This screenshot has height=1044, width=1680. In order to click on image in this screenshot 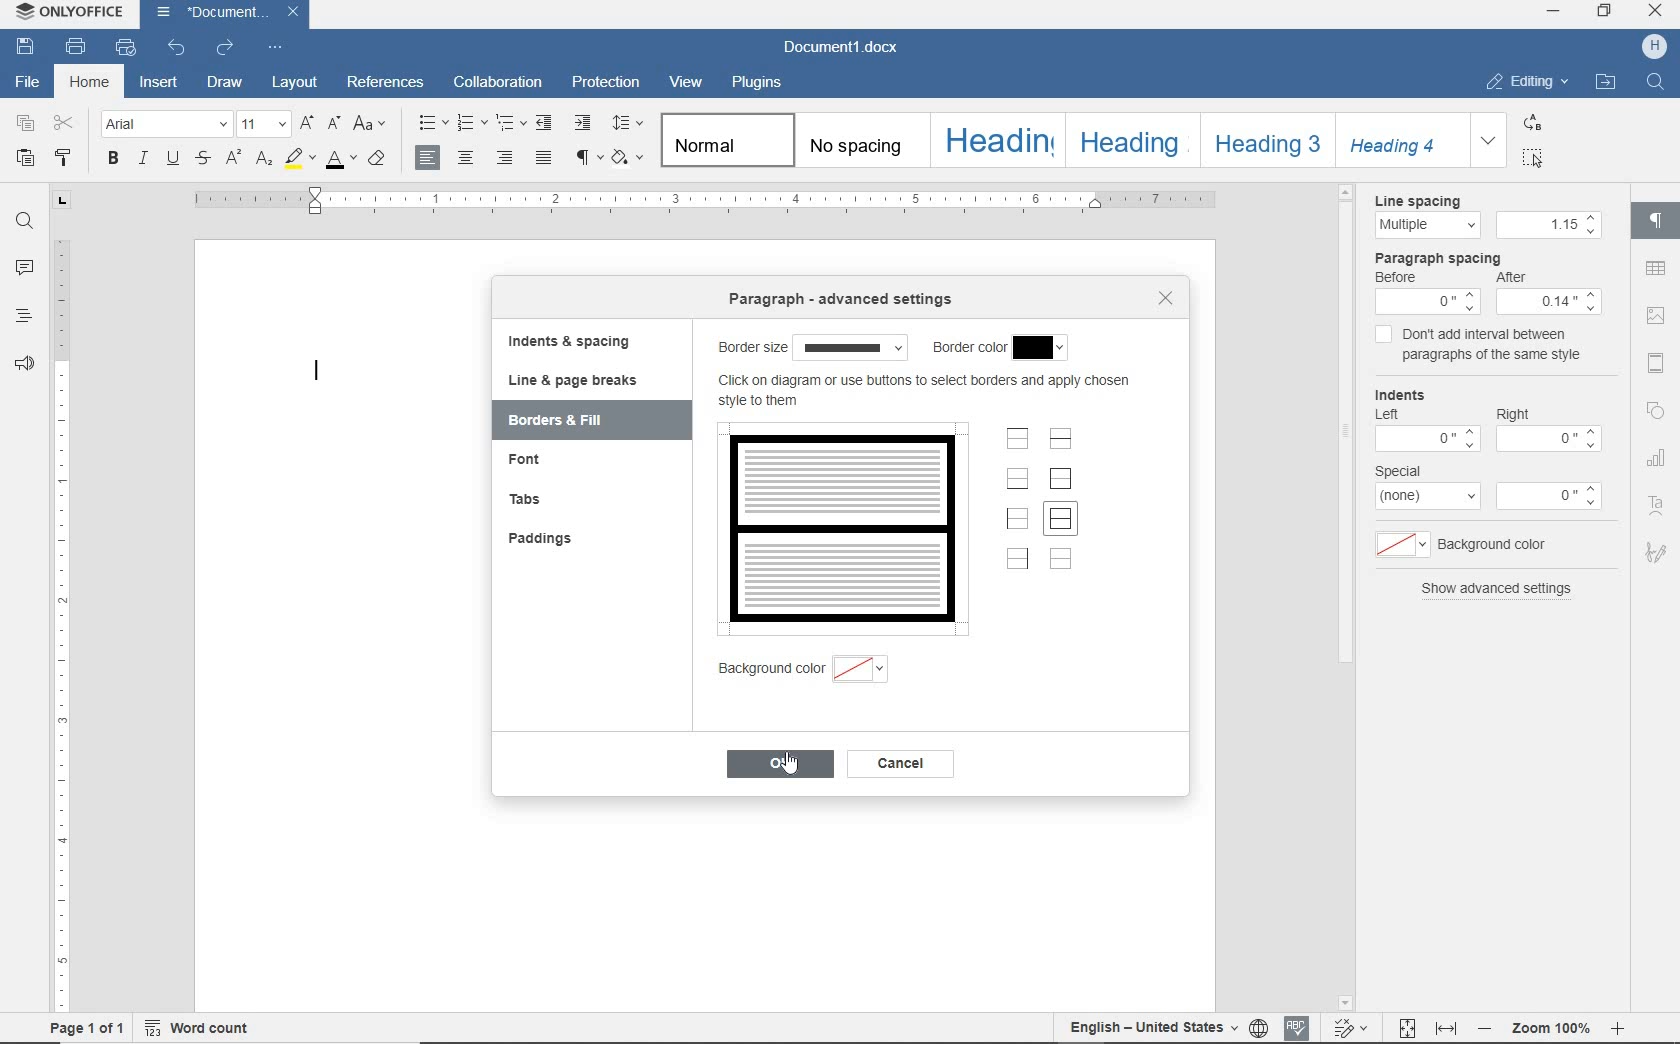, I will do `click(1654, 316)`.